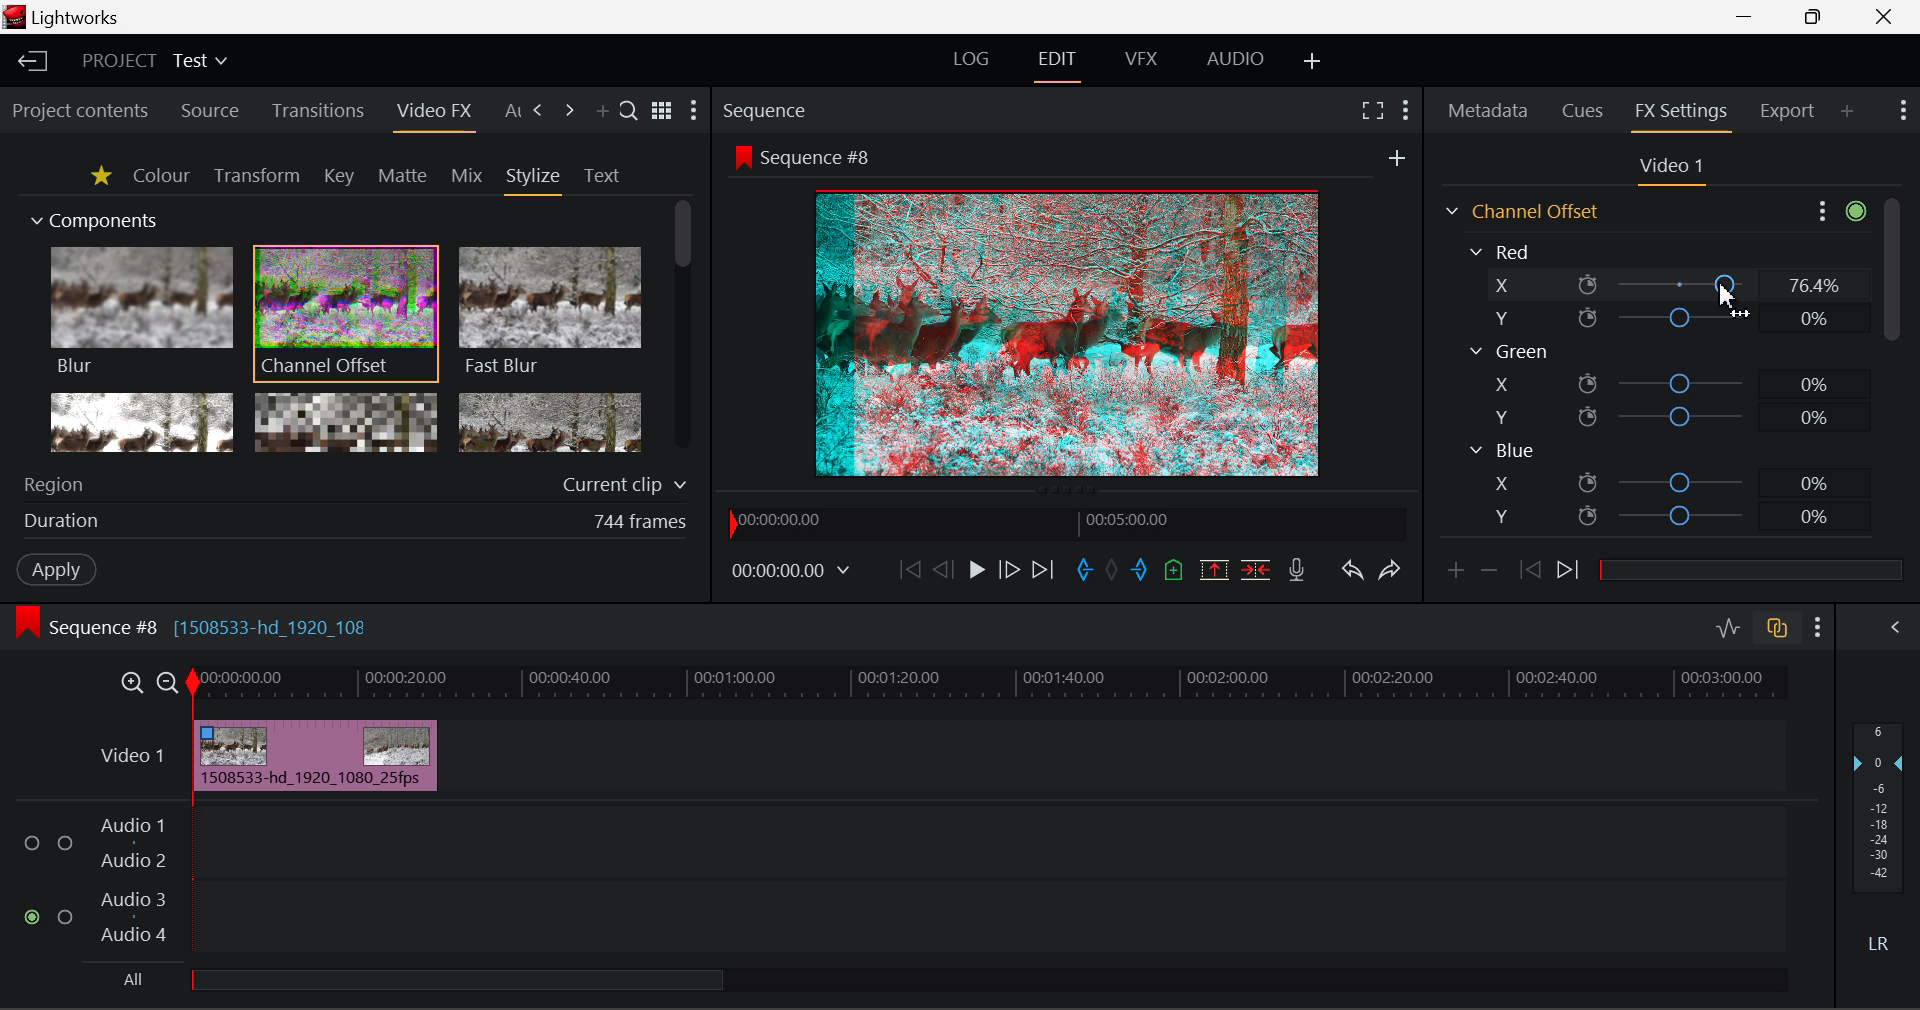 The image size is (1920, 1010). Describe the element at coordinates (1111, 571) in the screenshot. I see `Remove All Marks` at that location.